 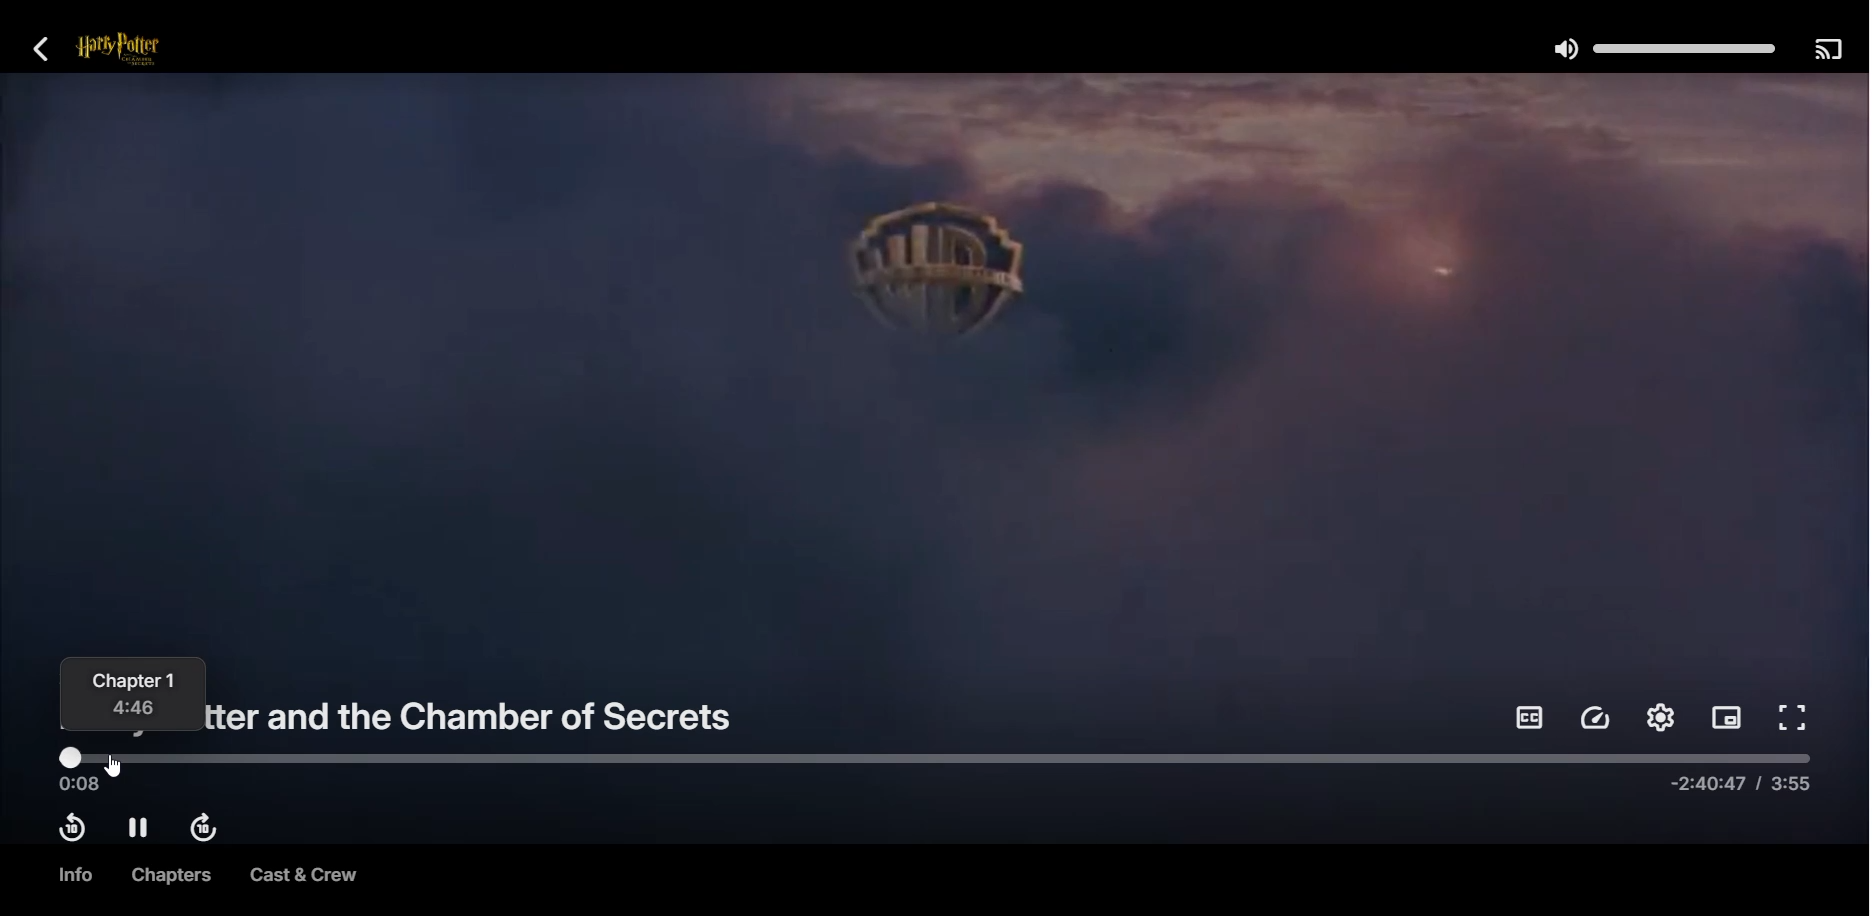 What do you see at coordinates (1661, 47) in the screenshot?
I see `Set Volume` at bounding box center [1661, 47].